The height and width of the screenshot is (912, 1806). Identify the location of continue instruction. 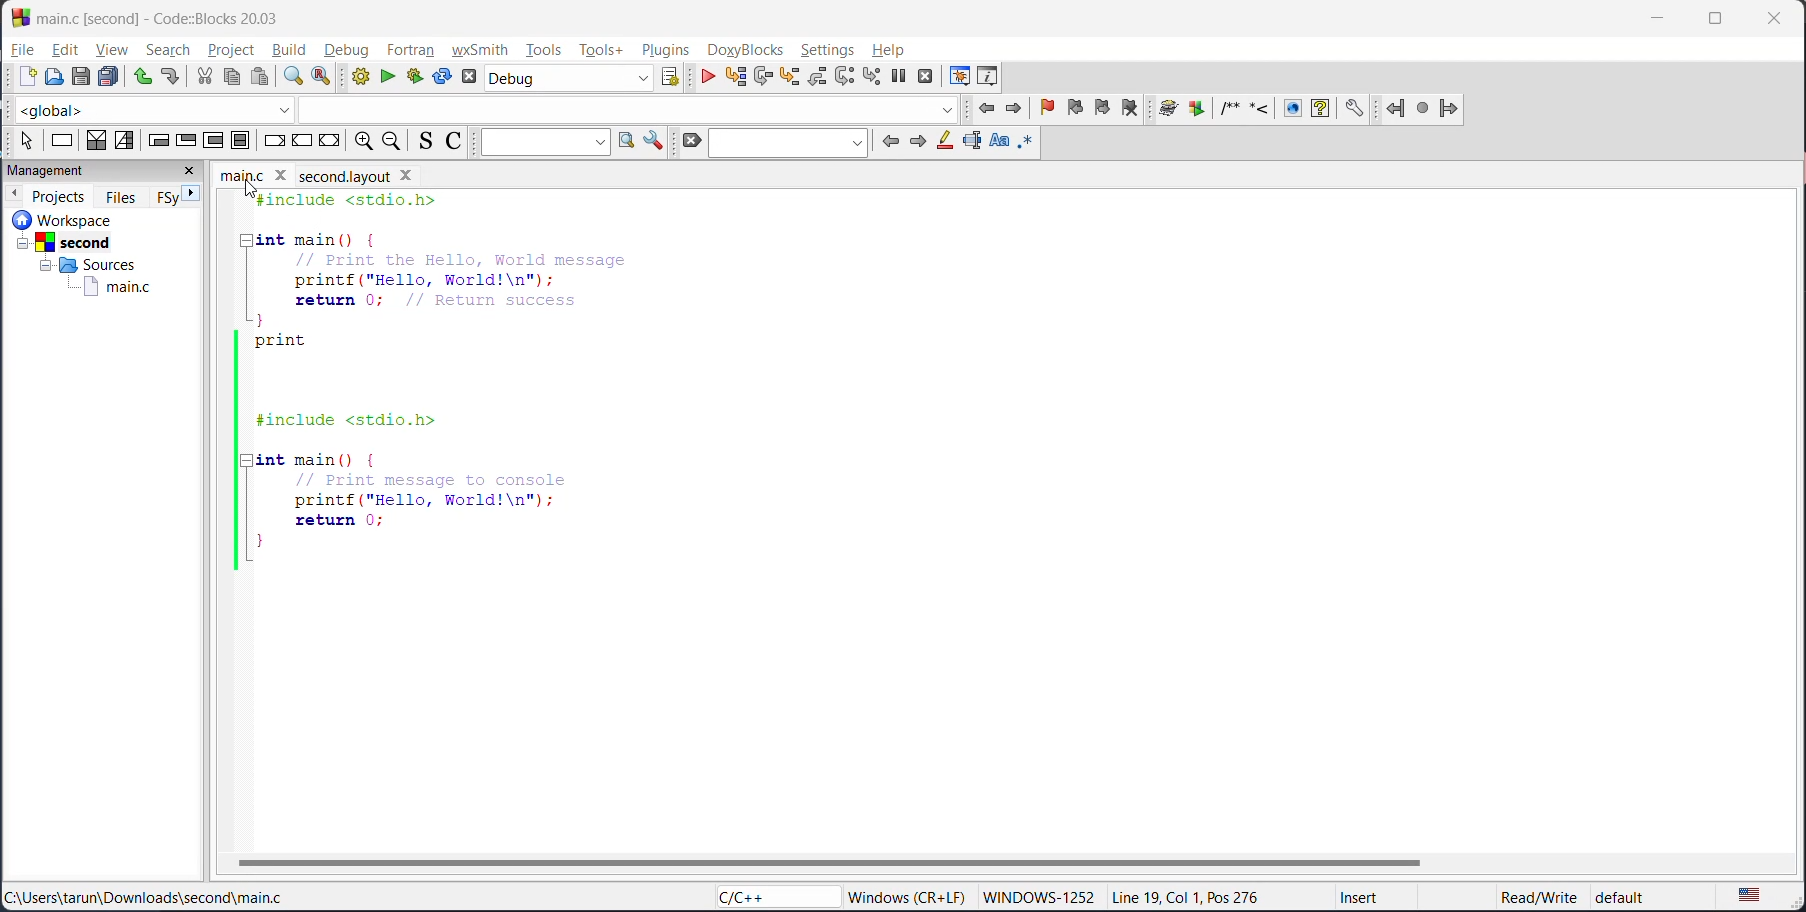
(300, 140).